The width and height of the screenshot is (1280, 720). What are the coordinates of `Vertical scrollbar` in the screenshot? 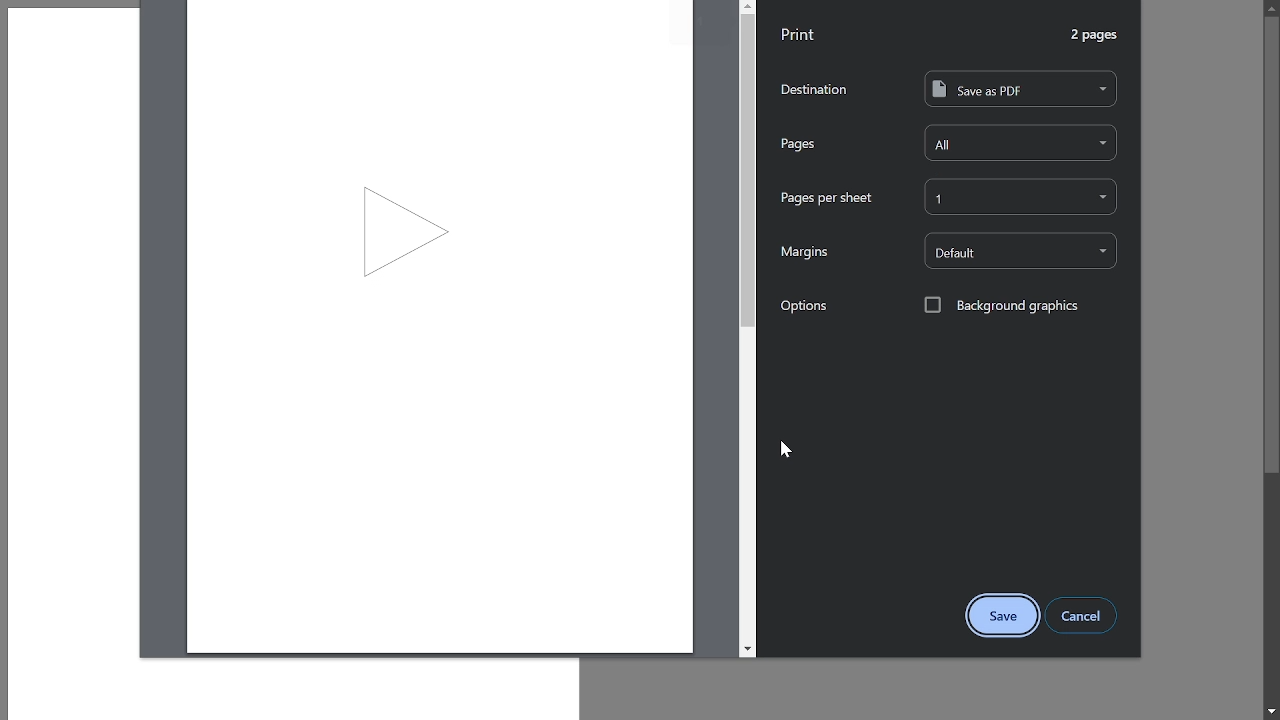 It's located at (747, 172).